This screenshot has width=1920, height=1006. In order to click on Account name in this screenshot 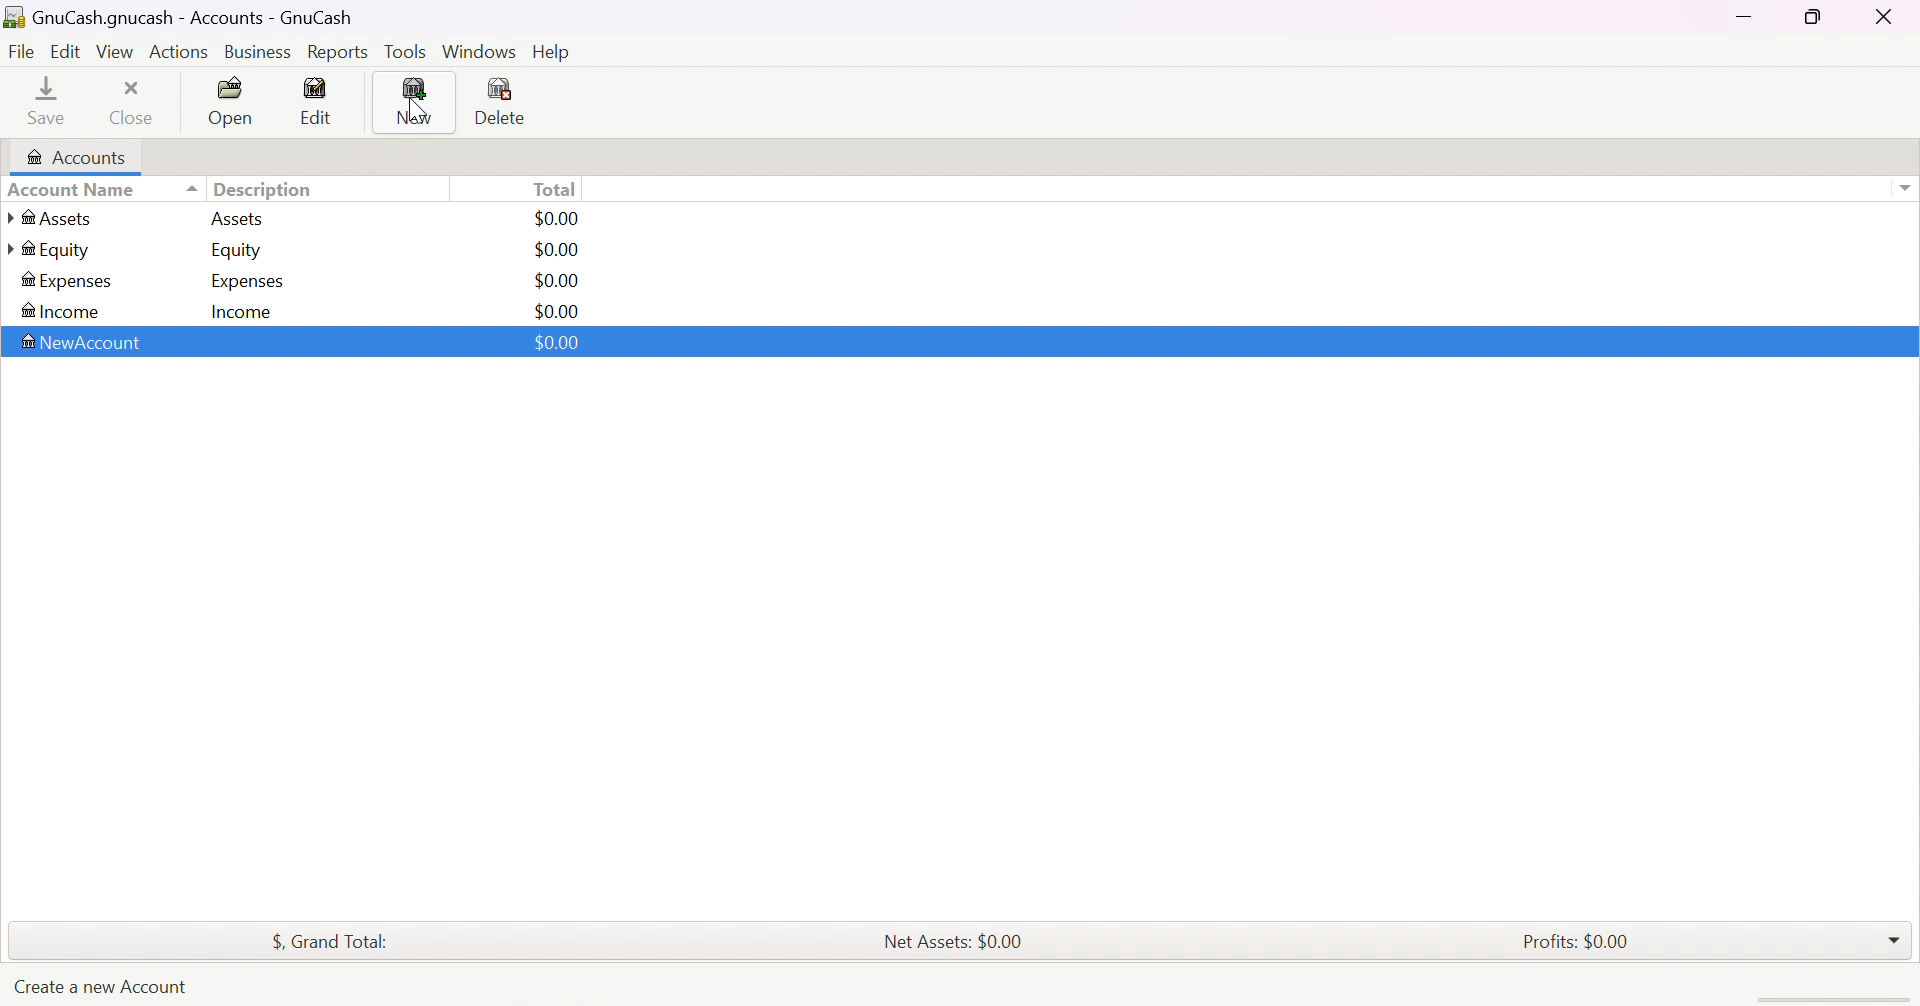, I will do `click(100, 189)`.